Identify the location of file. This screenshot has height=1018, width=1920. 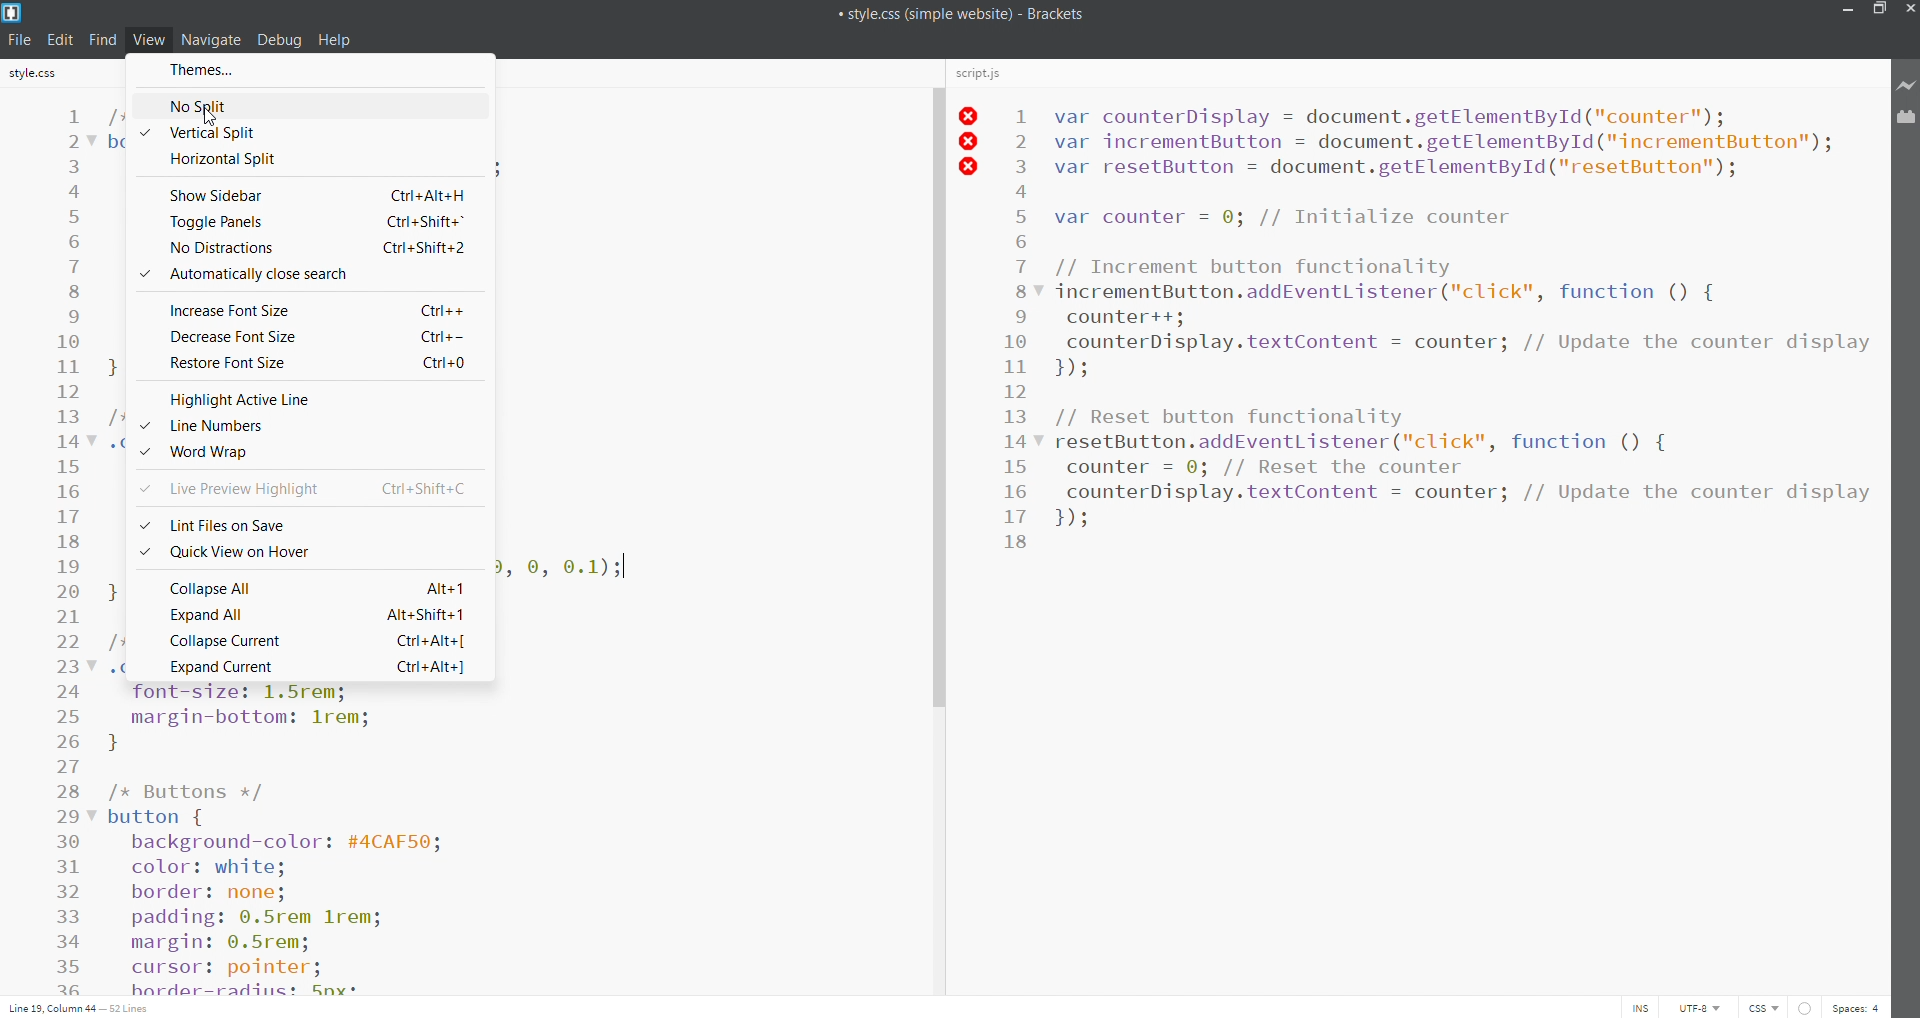
(22, 40).